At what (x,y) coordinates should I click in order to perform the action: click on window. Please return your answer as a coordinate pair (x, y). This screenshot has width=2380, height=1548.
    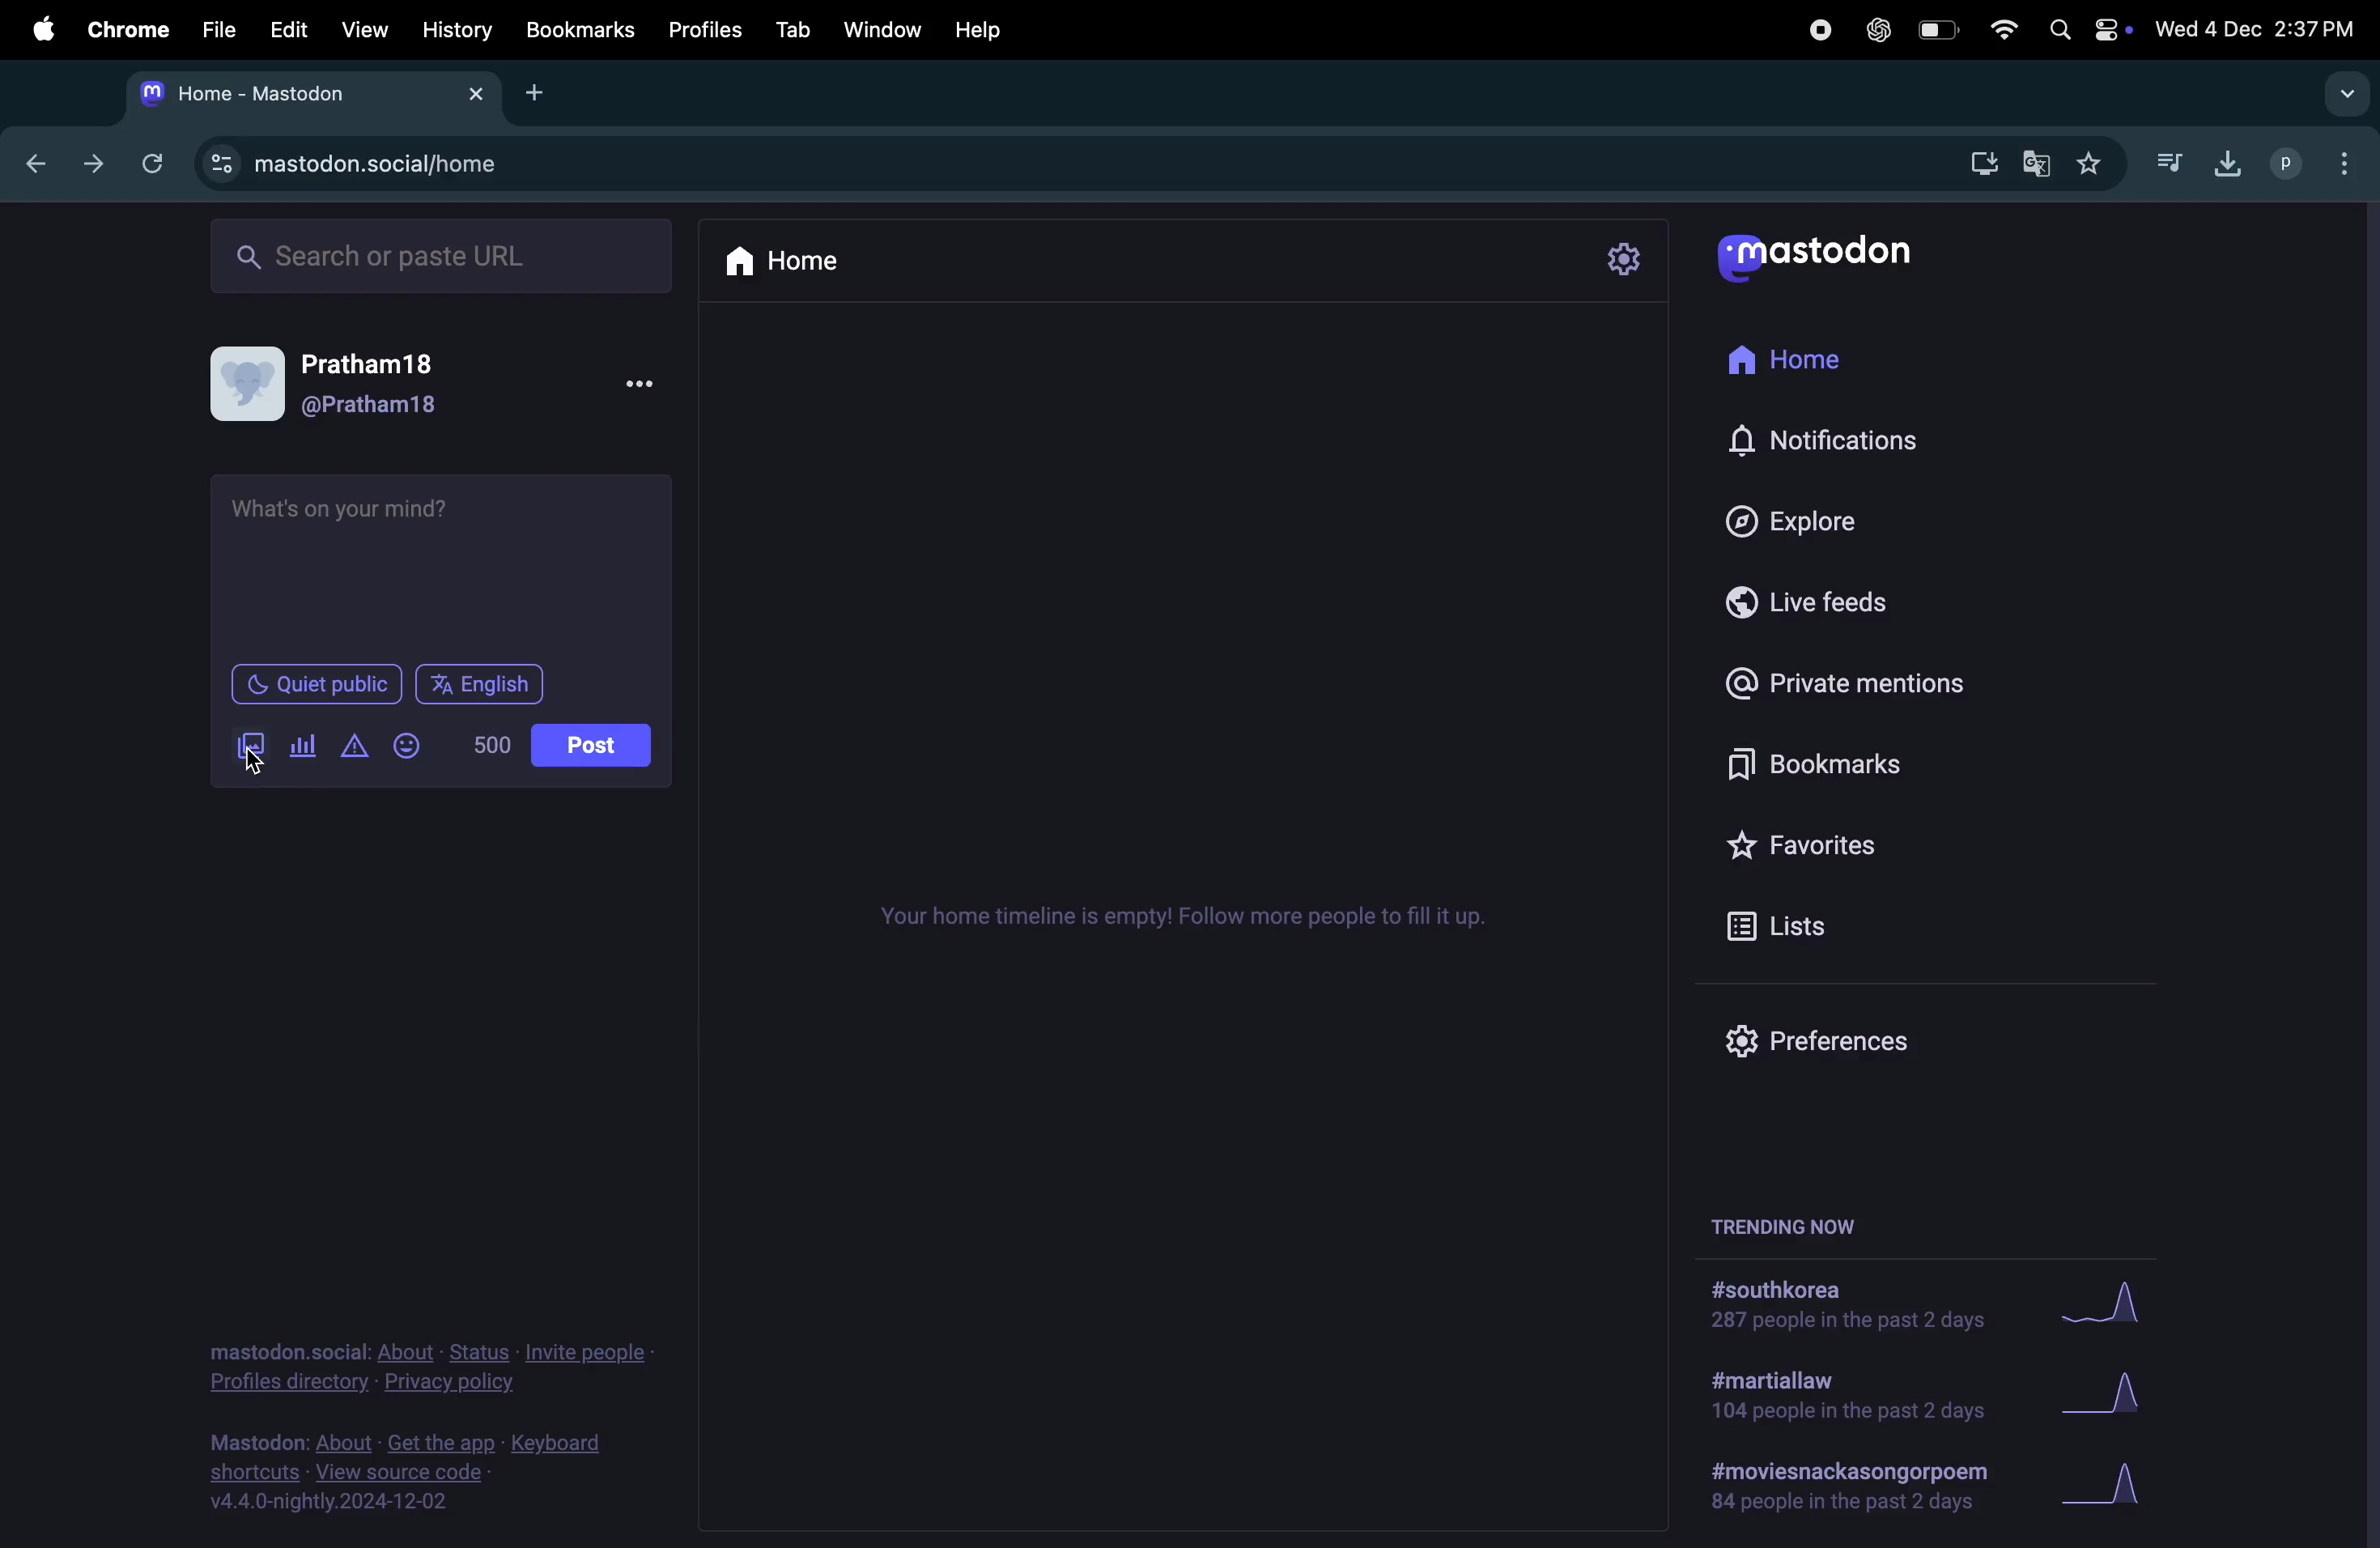
    Looking at the image, I should click on (884, 27).